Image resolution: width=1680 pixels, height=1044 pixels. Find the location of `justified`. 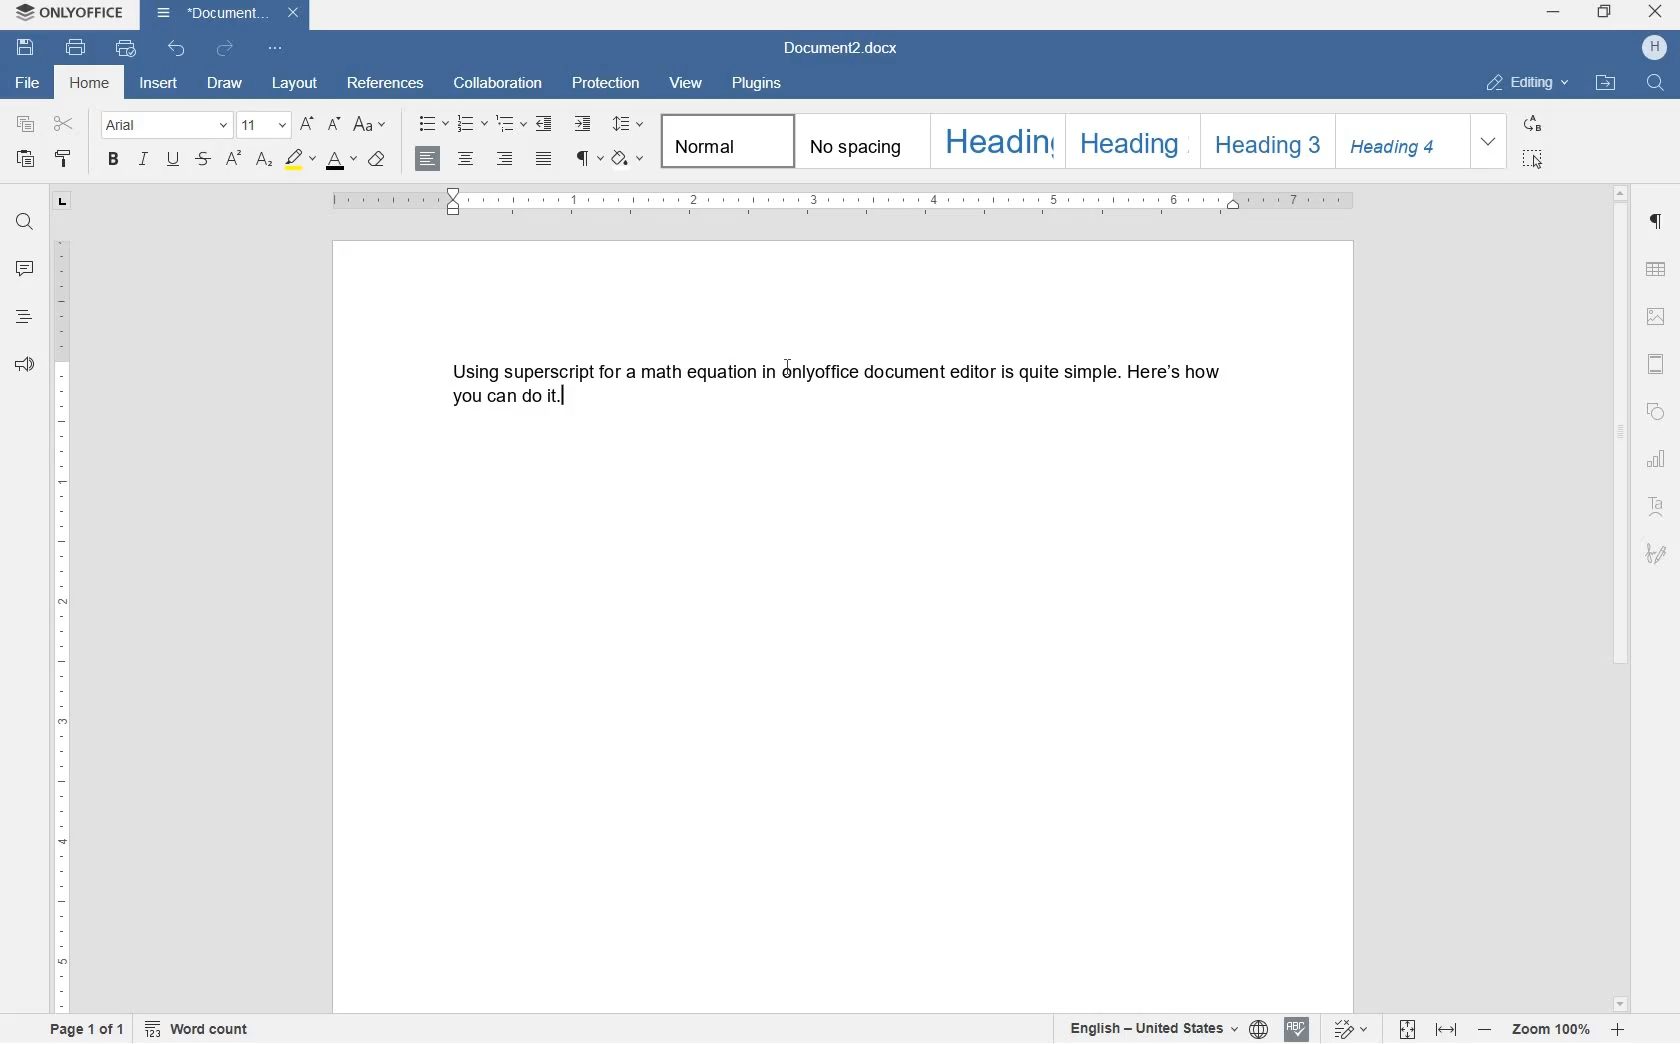

justified is located at coordinates (545, 159).